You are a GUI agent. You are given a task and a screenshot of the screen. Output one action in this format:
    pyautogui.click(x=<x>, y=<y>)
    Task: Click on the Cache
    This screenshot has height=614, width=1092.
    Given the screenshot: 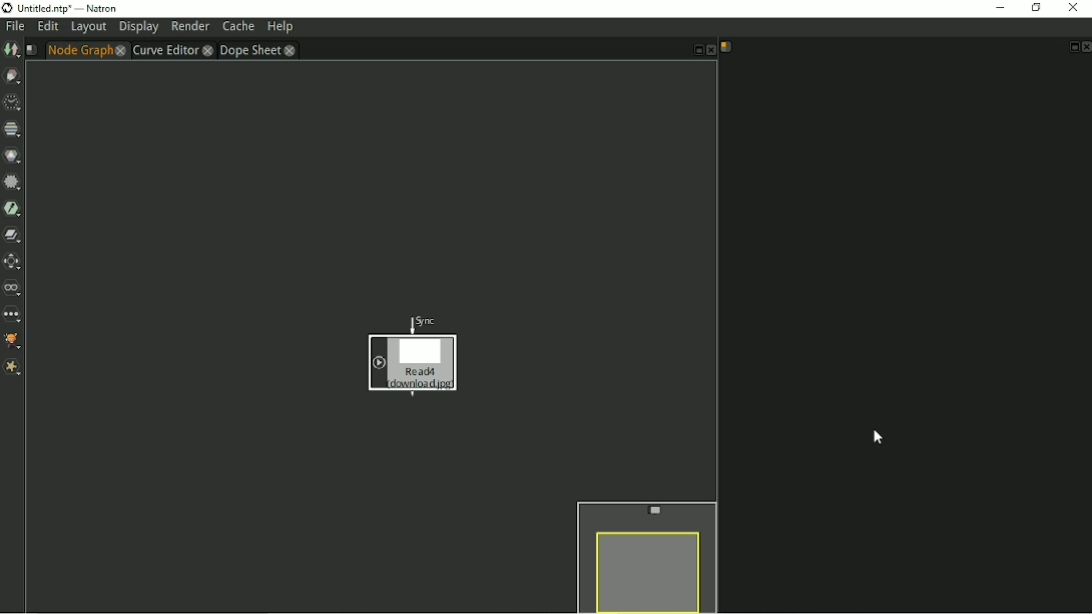 What is the action you would take?
    pyautogui.click(x=238, y=27)
    